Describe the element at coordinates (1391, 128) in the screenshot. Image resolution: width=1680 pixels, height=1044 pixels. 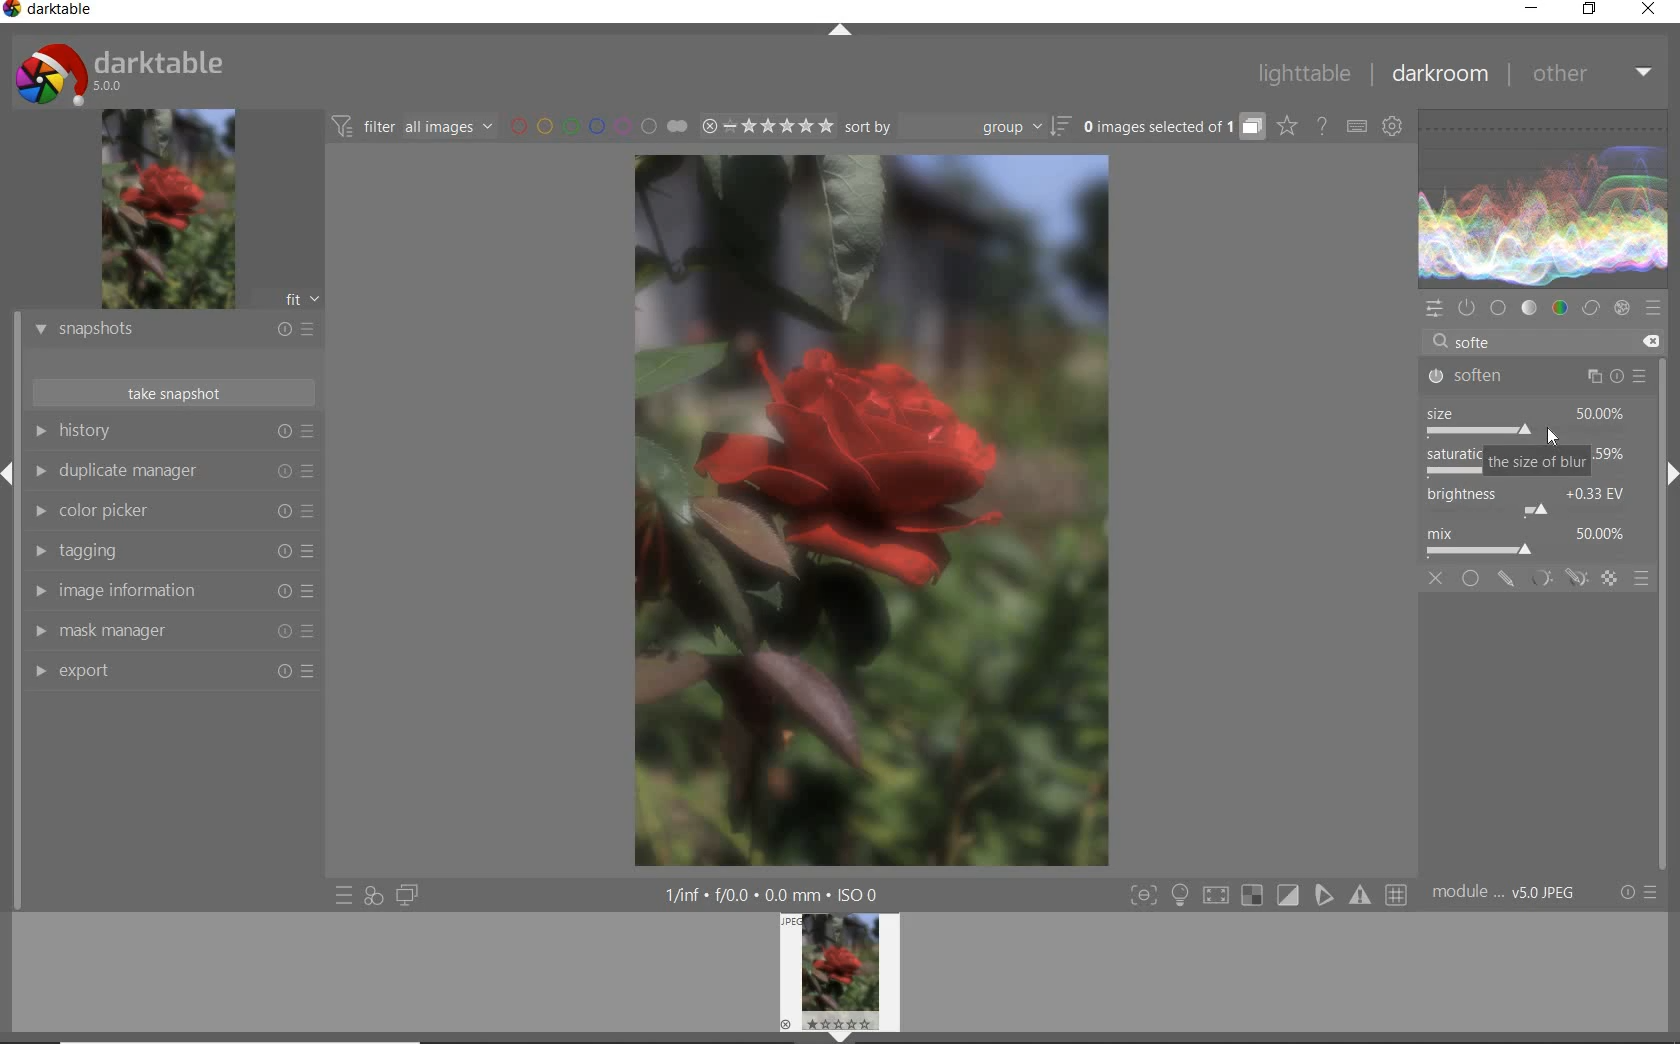
I see `show global preferences` at that location.